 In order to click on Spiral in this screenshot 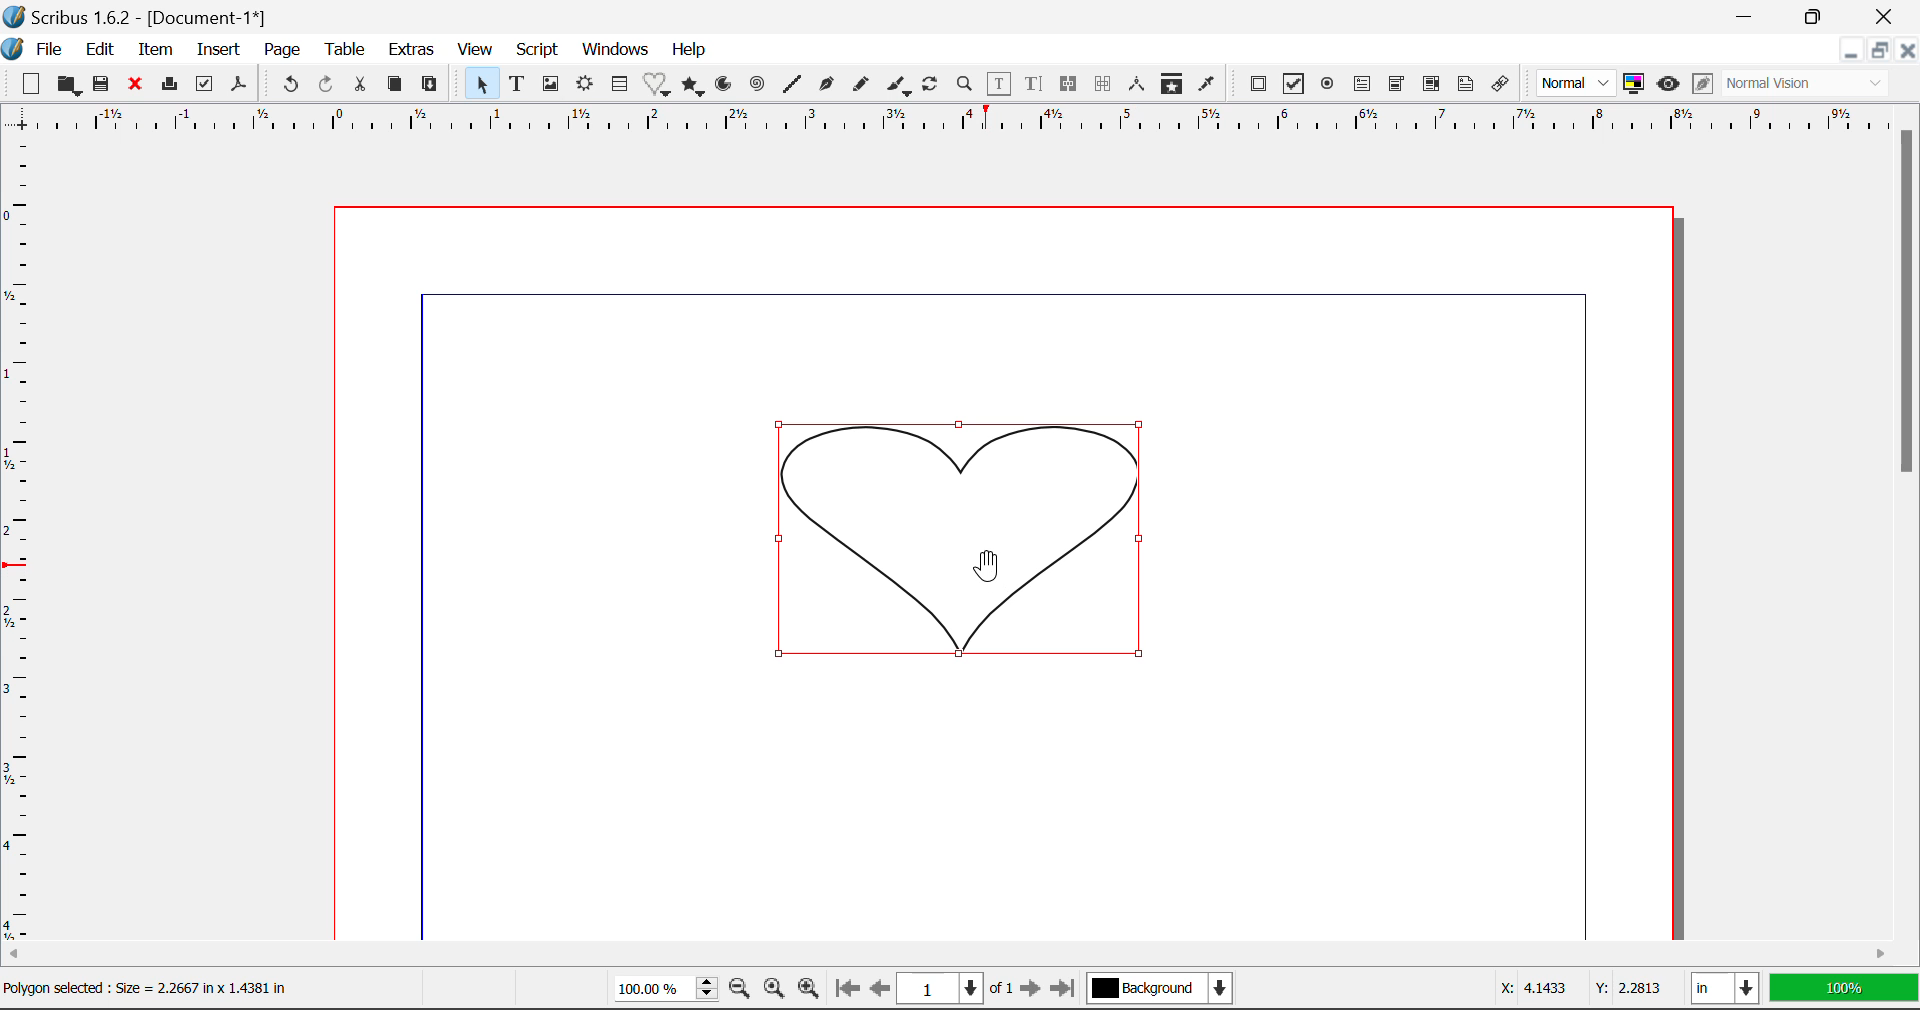, I will do `click(758, 85)`.